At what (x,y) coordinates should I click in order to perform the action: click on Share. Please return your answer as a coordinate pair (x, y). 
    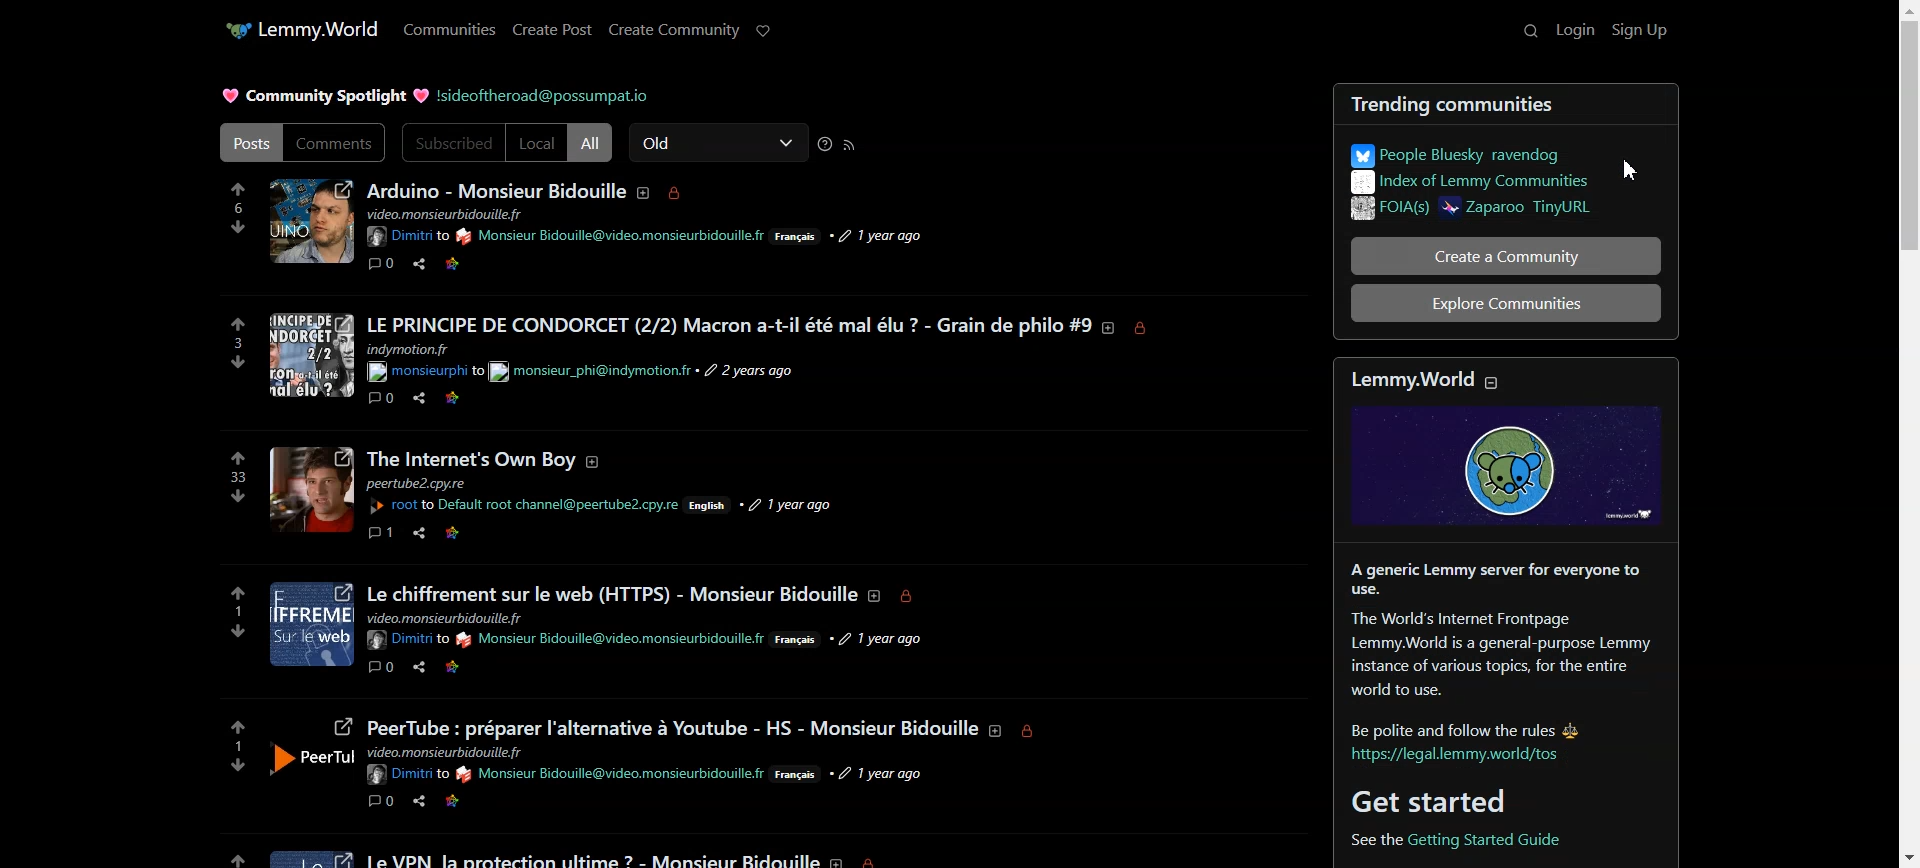
    Looking at the image, I should click on (419, 263).